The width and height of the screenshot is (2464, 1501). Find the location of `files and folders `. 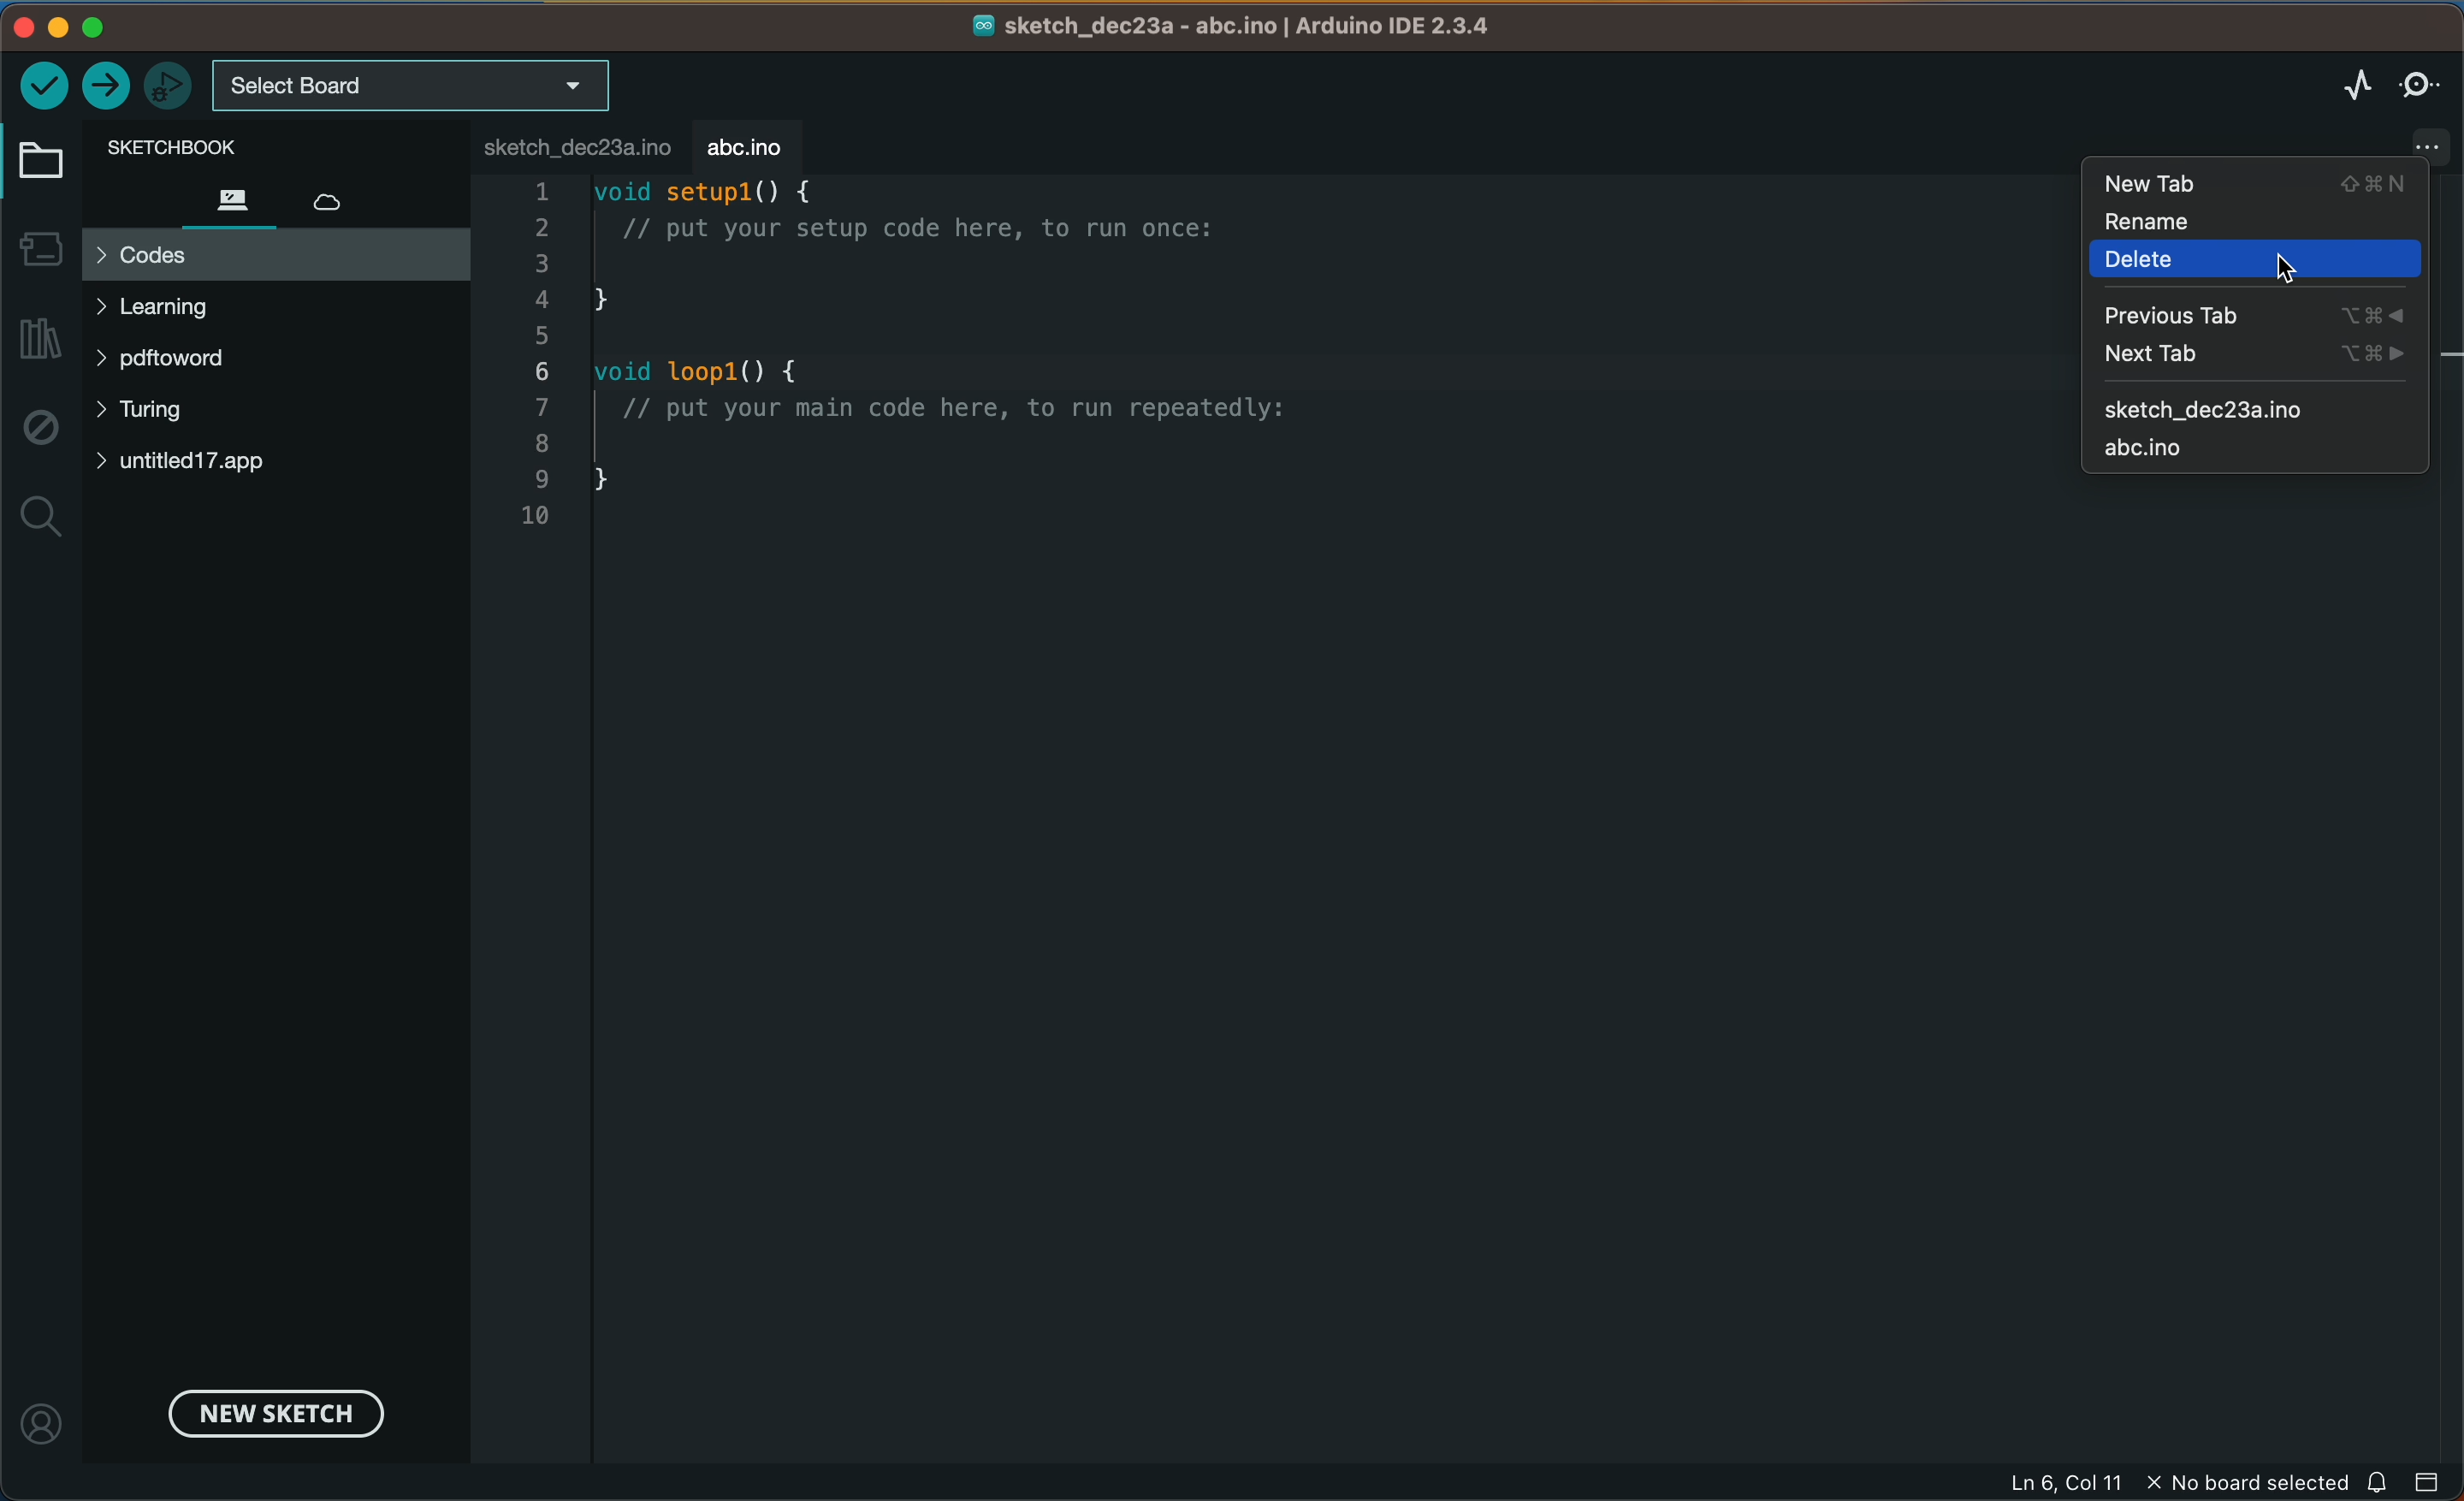

files and folders  is located at coordinates (275, 388).